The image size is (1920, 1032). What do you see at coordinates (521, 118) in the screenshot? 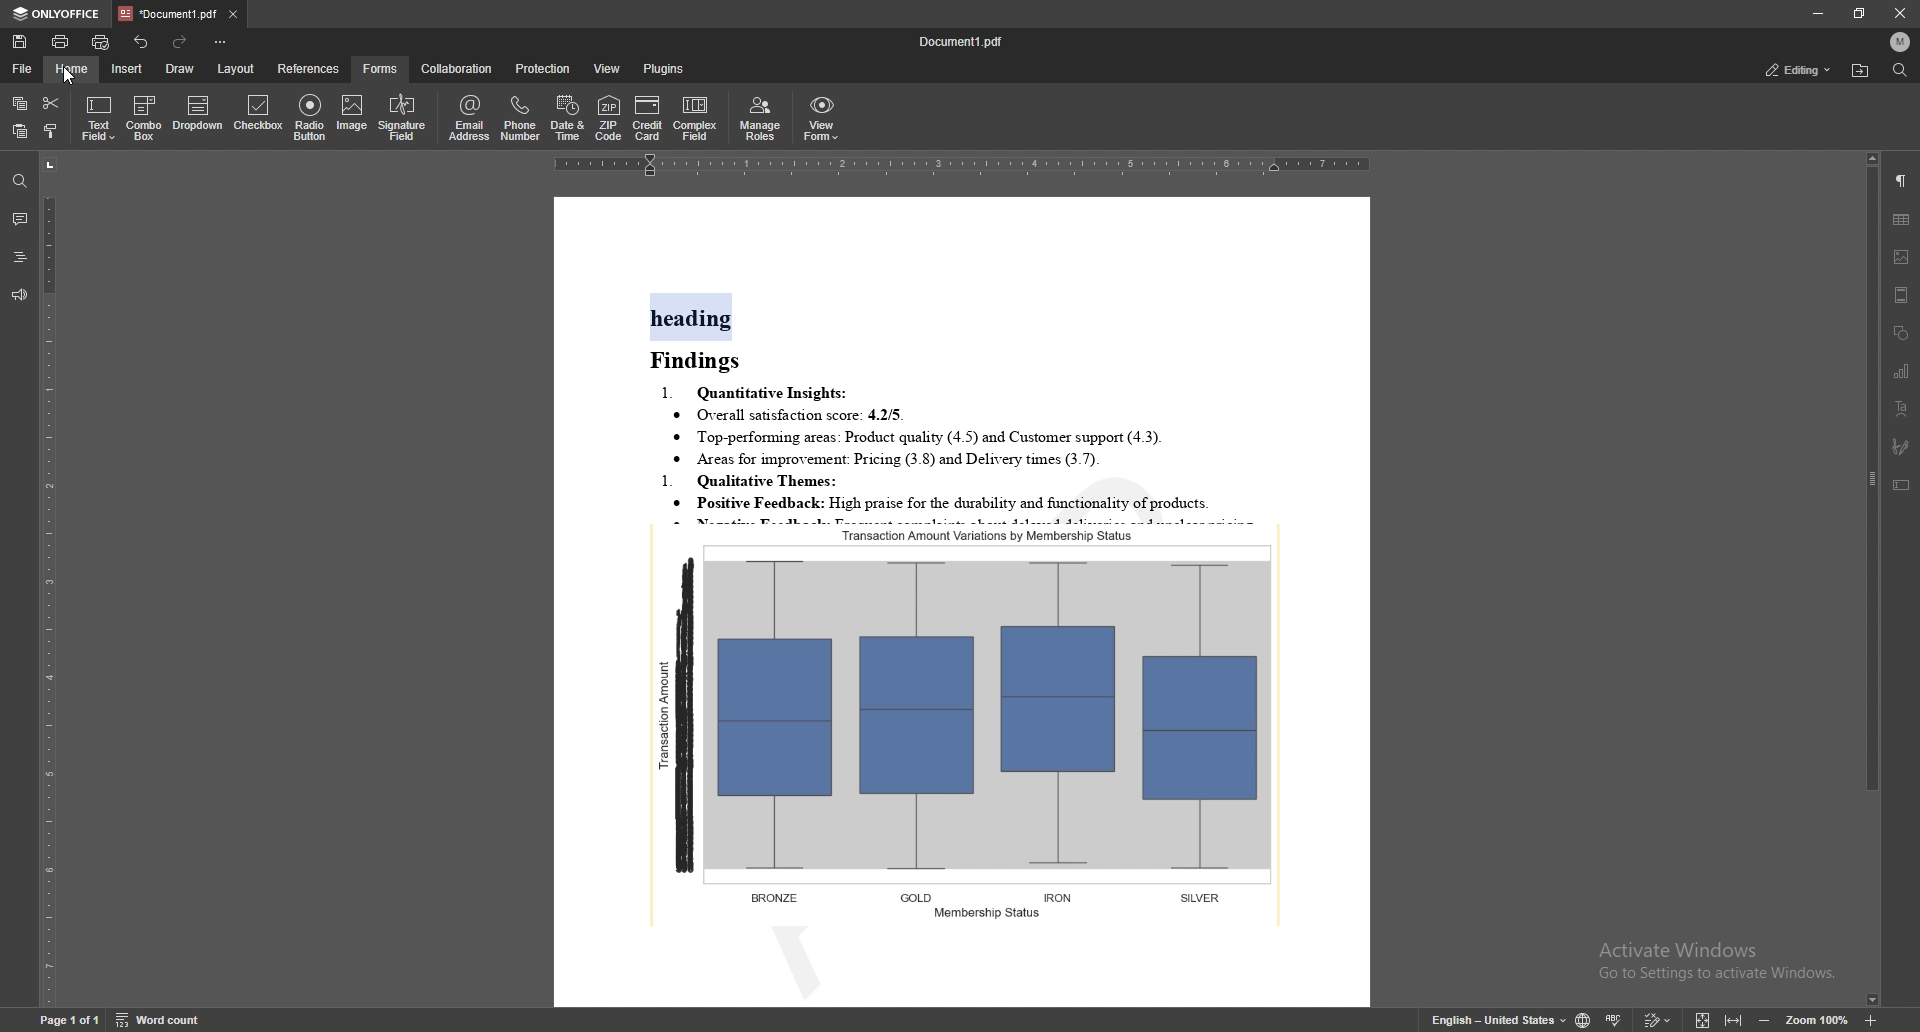
I see `phone number` at bounding box center [521, 118].